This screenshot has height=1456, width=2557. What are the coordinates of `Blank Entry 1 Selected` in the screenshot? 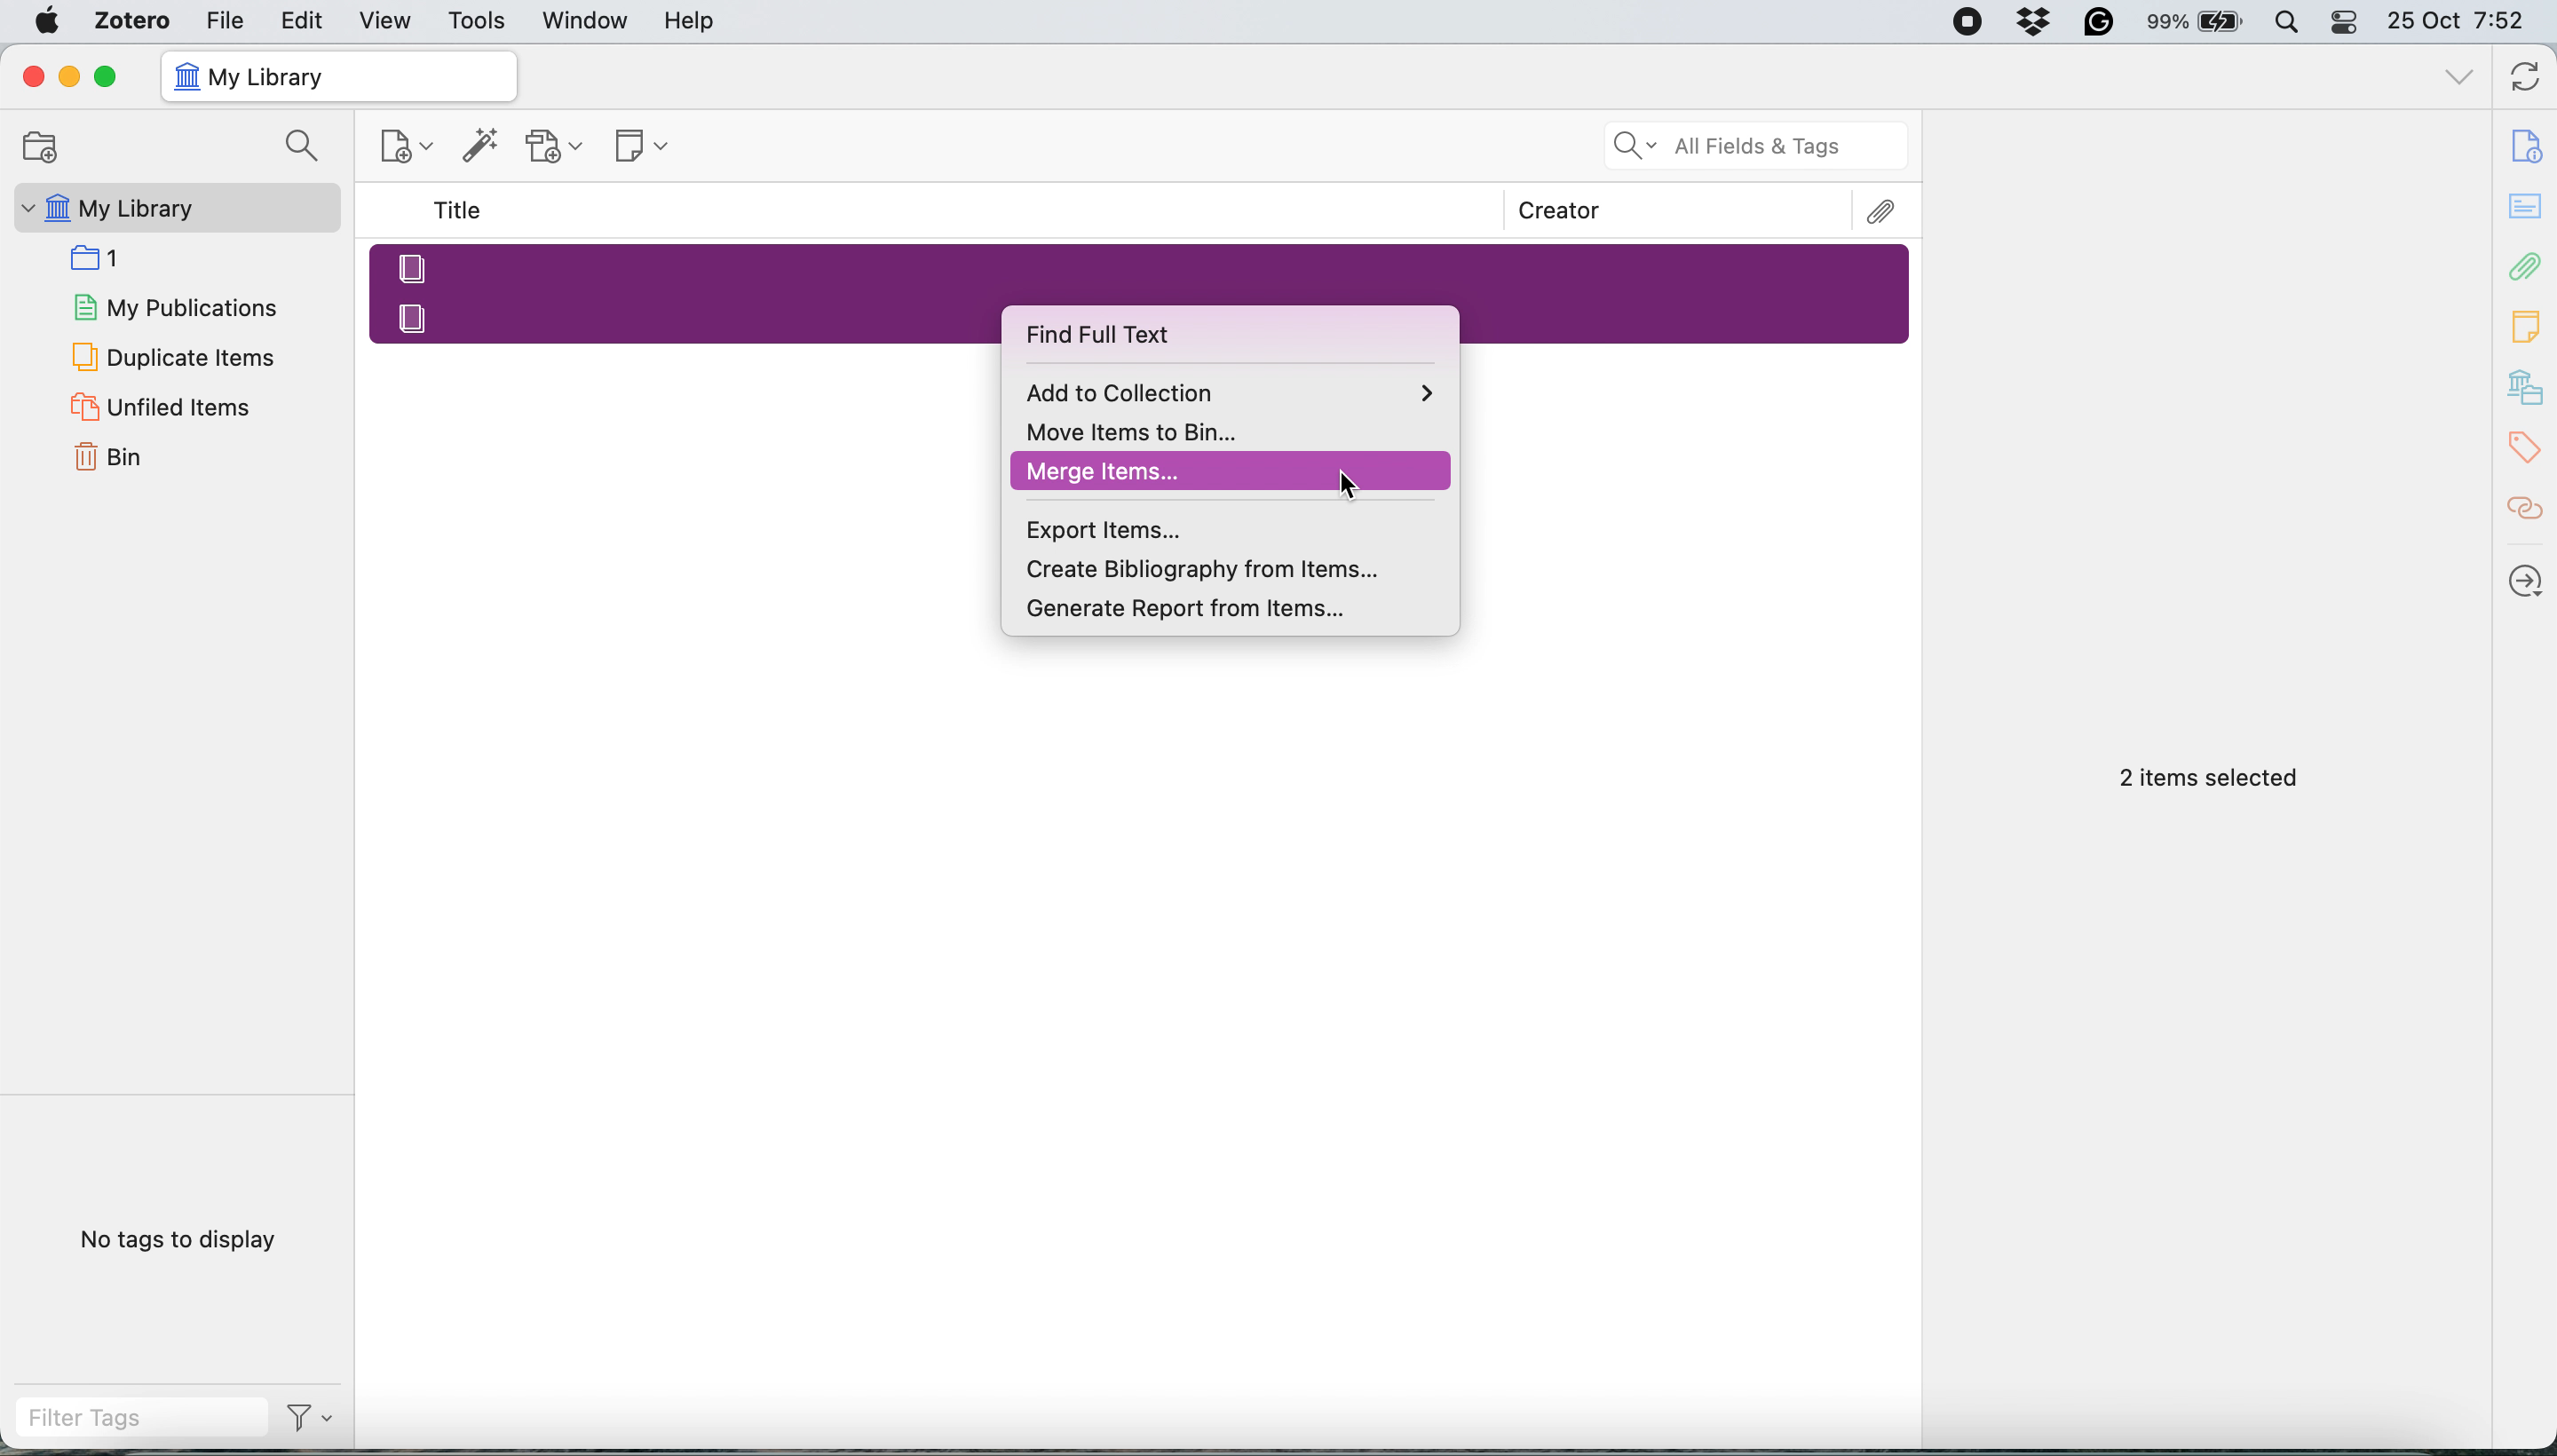 It's located at (1138, 266).